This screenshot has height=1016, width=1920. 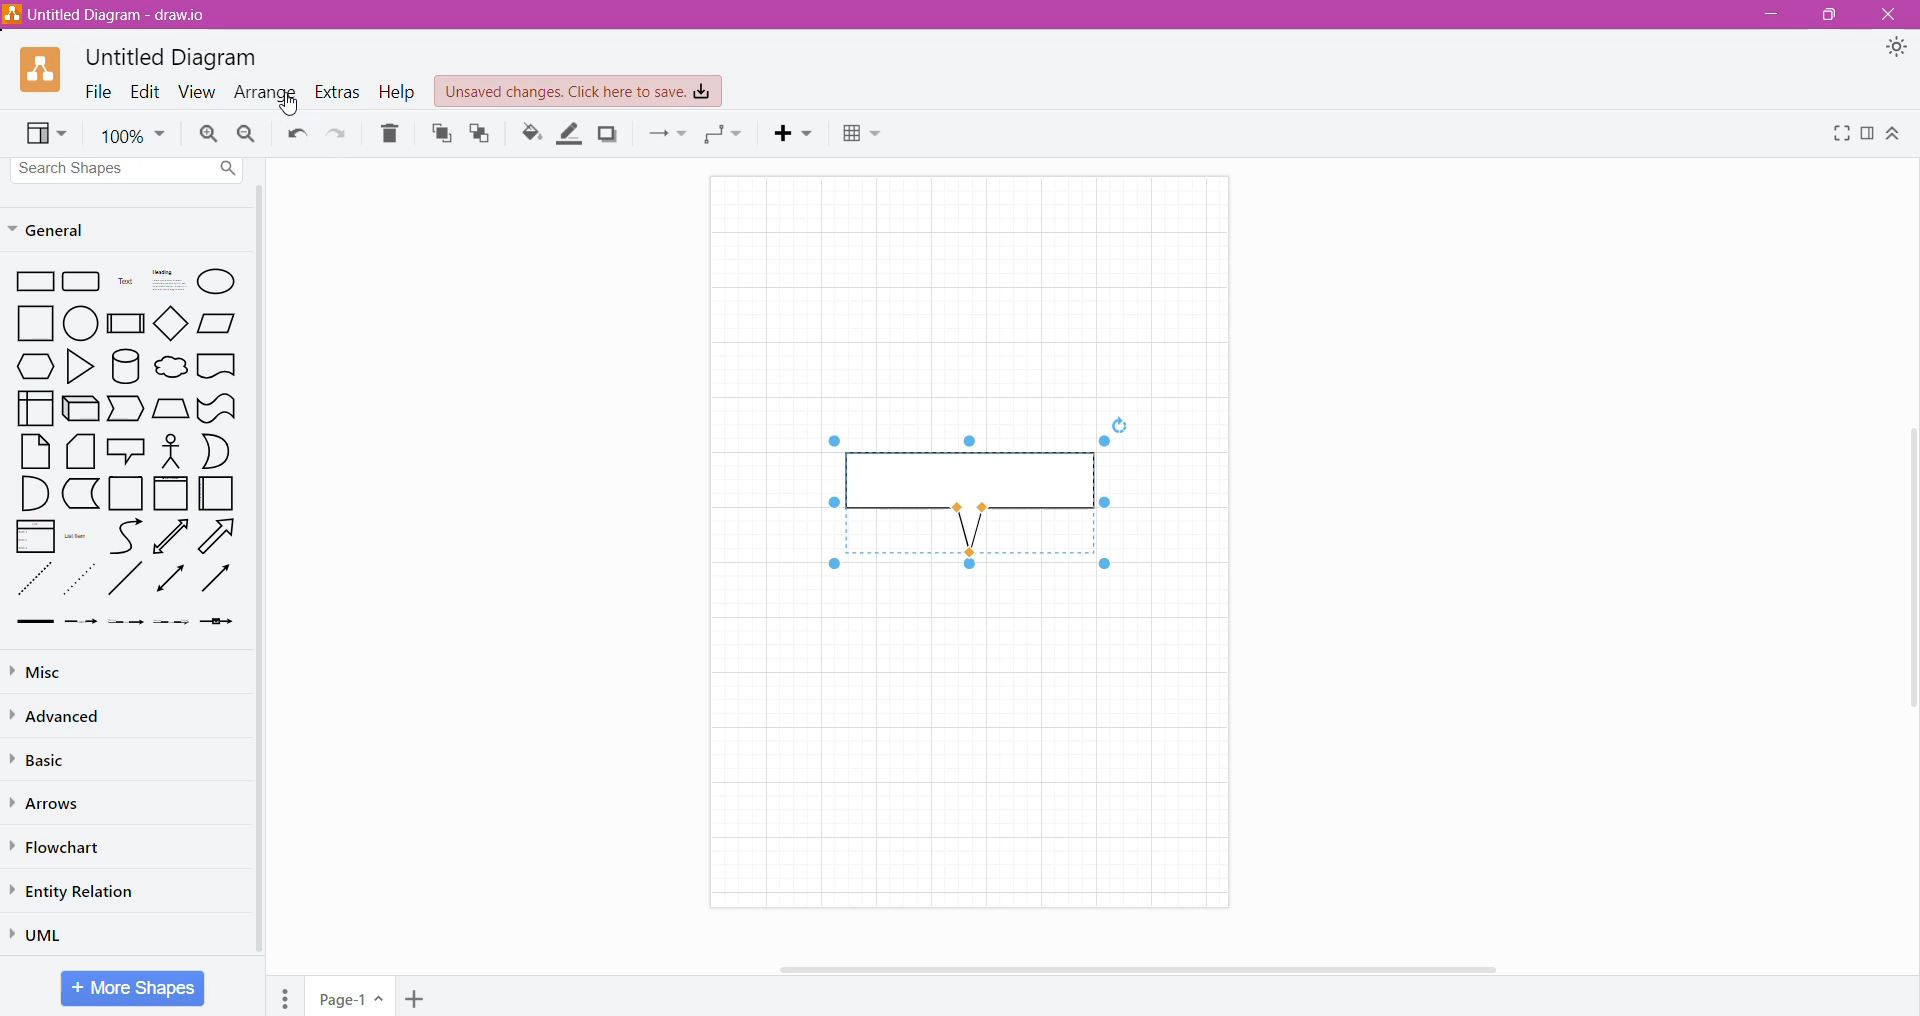 I want to click on View, so click(x=198, y=91).